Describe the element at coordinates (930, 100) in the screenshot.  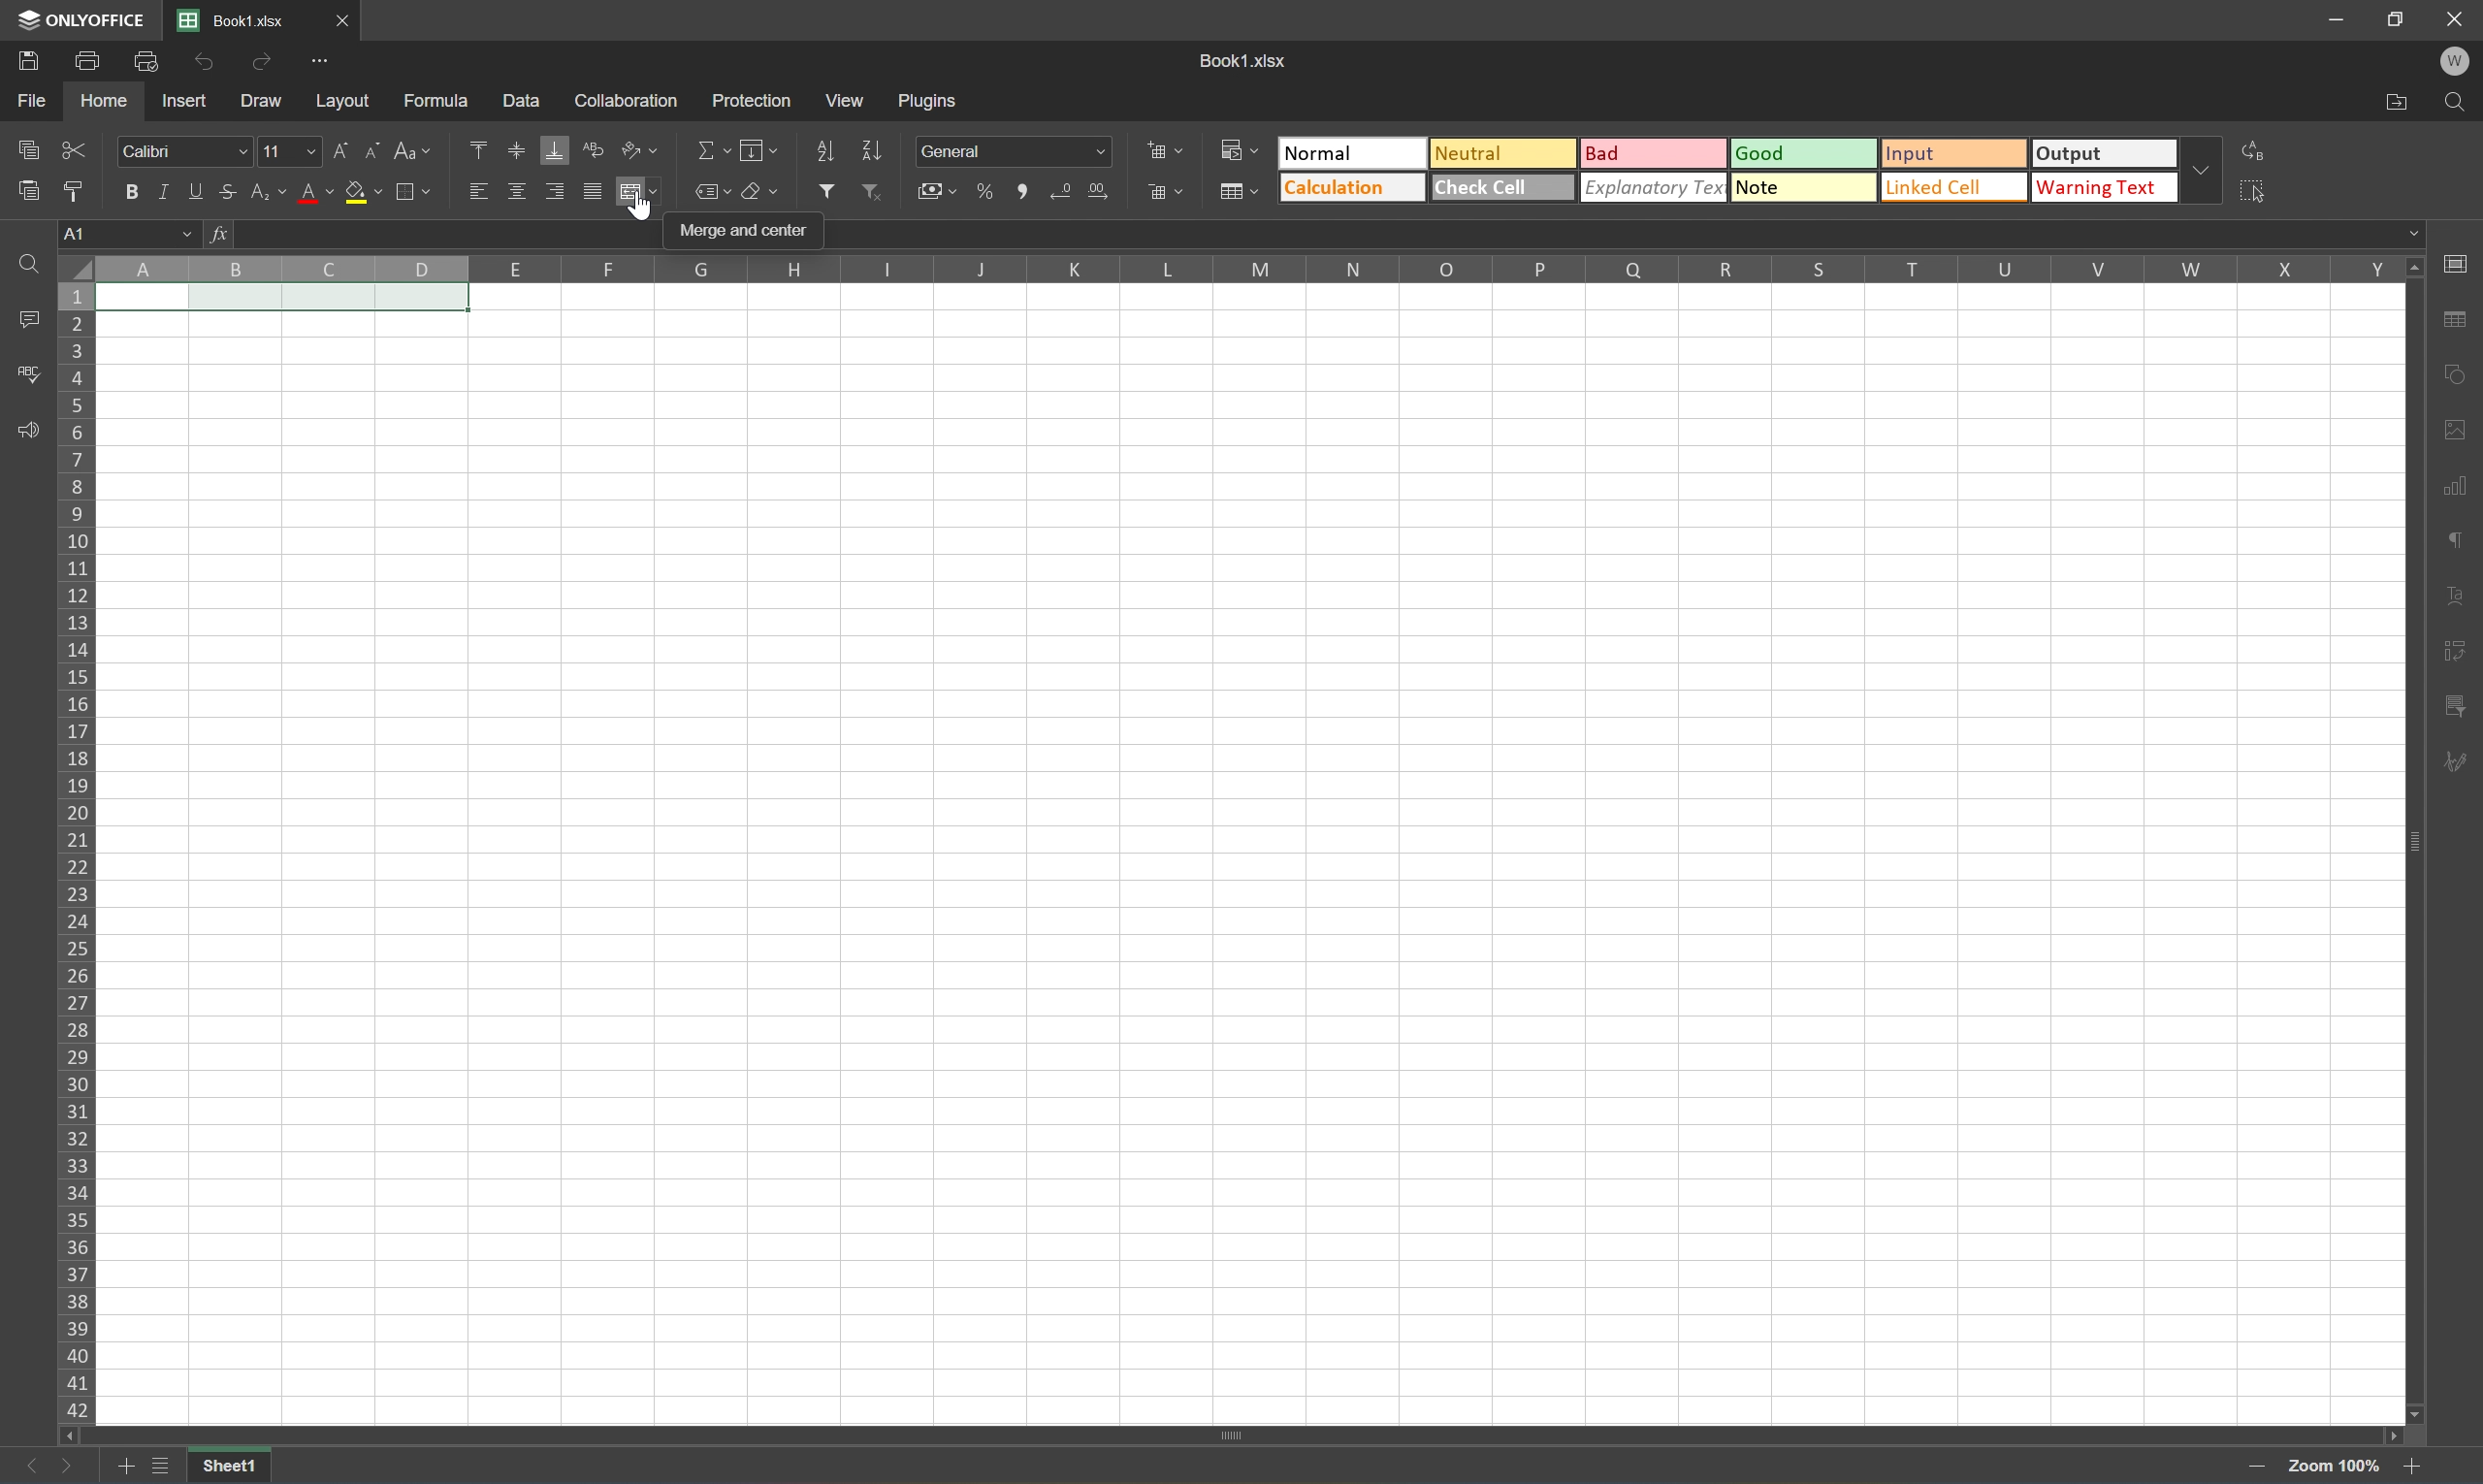
I see `Plugins` at that location.